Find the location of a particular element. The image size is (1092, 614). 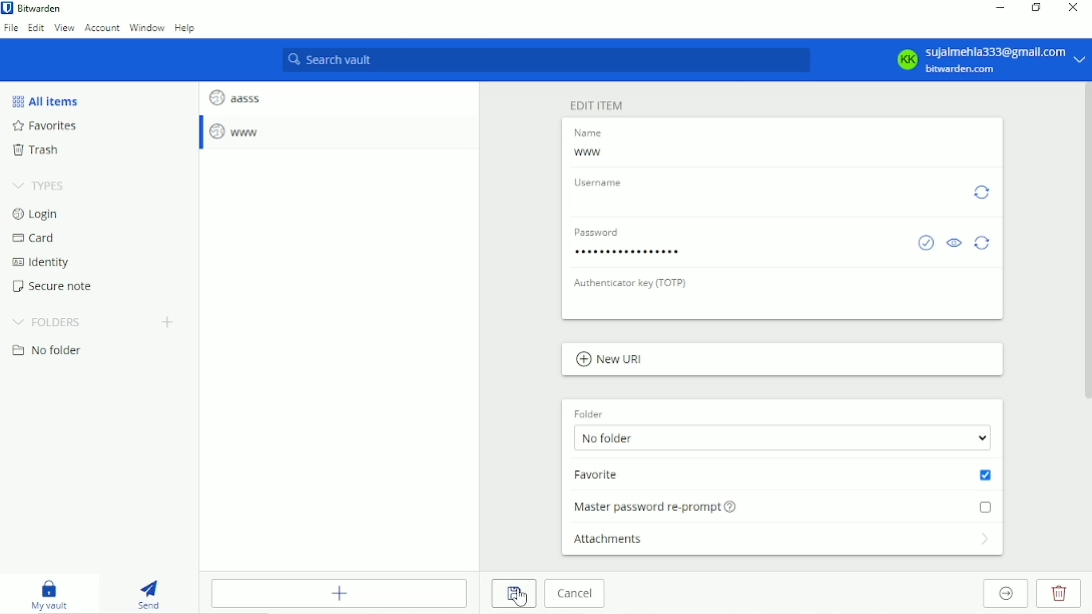

Edit item is located at coordinates (597, 104).